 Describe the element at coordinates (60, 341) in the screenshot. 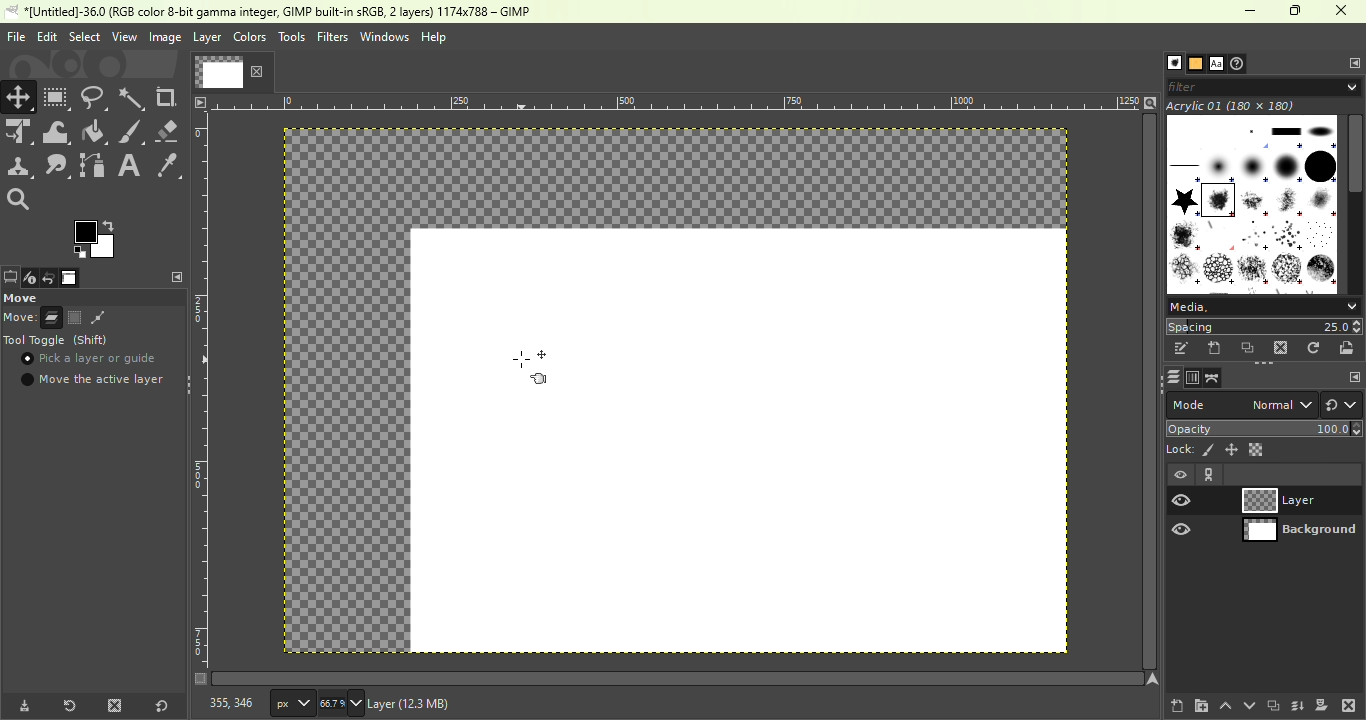

I see `tool toggle ` at that location.